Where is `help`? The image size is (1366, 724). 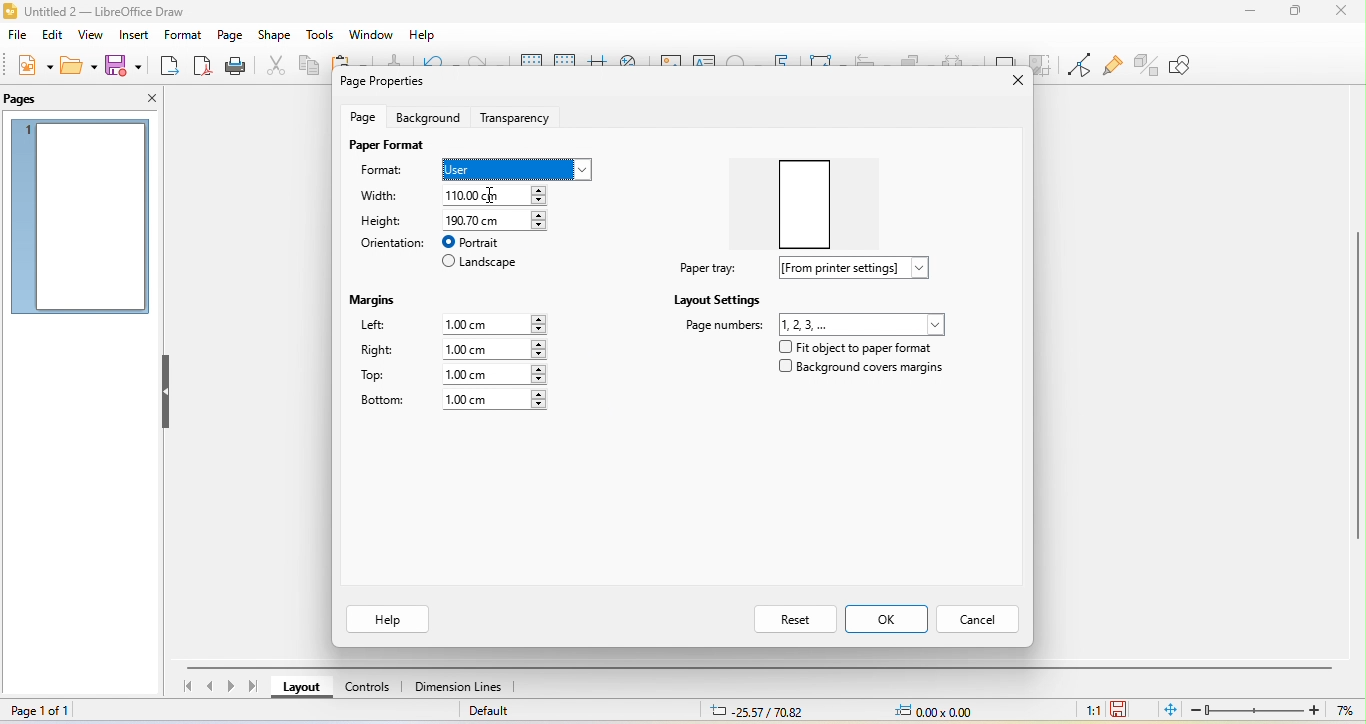 help is located at coordinates (390, 619).